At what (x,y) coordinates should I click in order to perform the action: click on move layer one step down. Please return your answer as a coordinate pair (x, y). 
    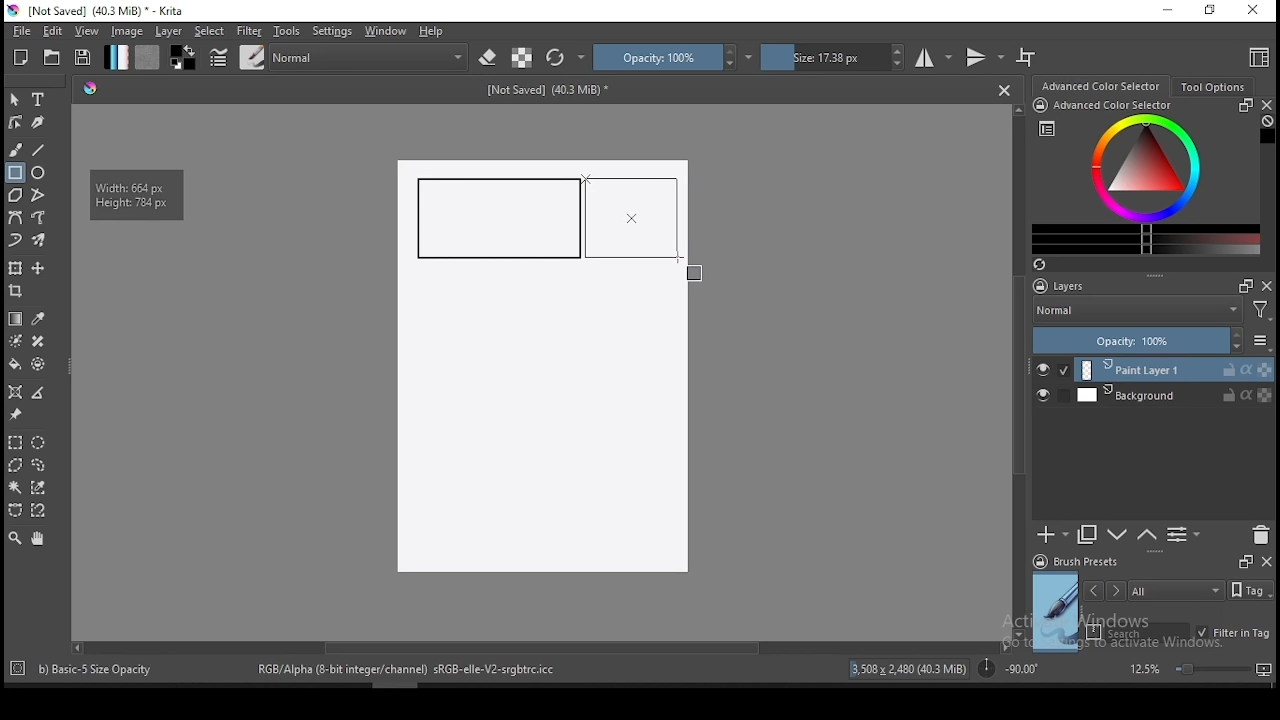
    Looking at the image, I should click on (1147, 535).